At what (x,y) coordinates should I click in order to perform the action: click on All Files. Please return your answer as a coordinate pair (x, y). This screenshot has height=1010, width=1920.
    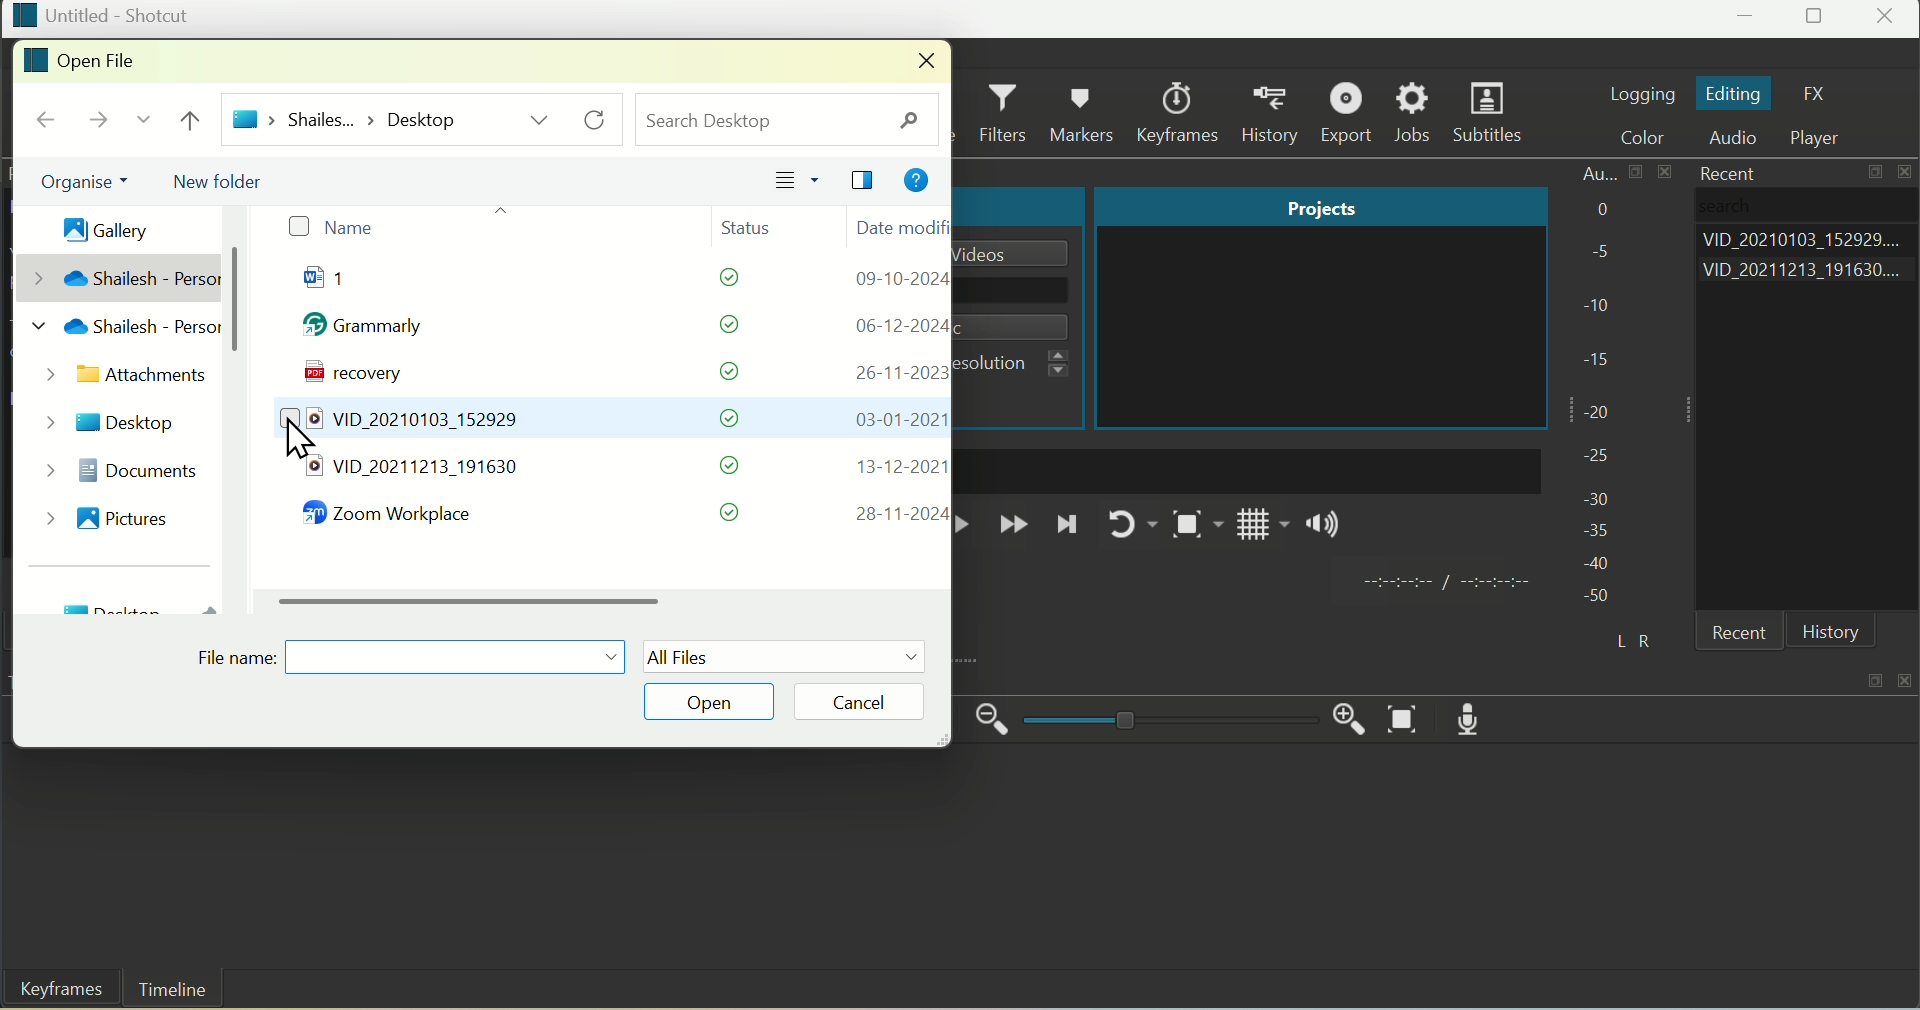
    Looking at the image, I should click on (785, 656).